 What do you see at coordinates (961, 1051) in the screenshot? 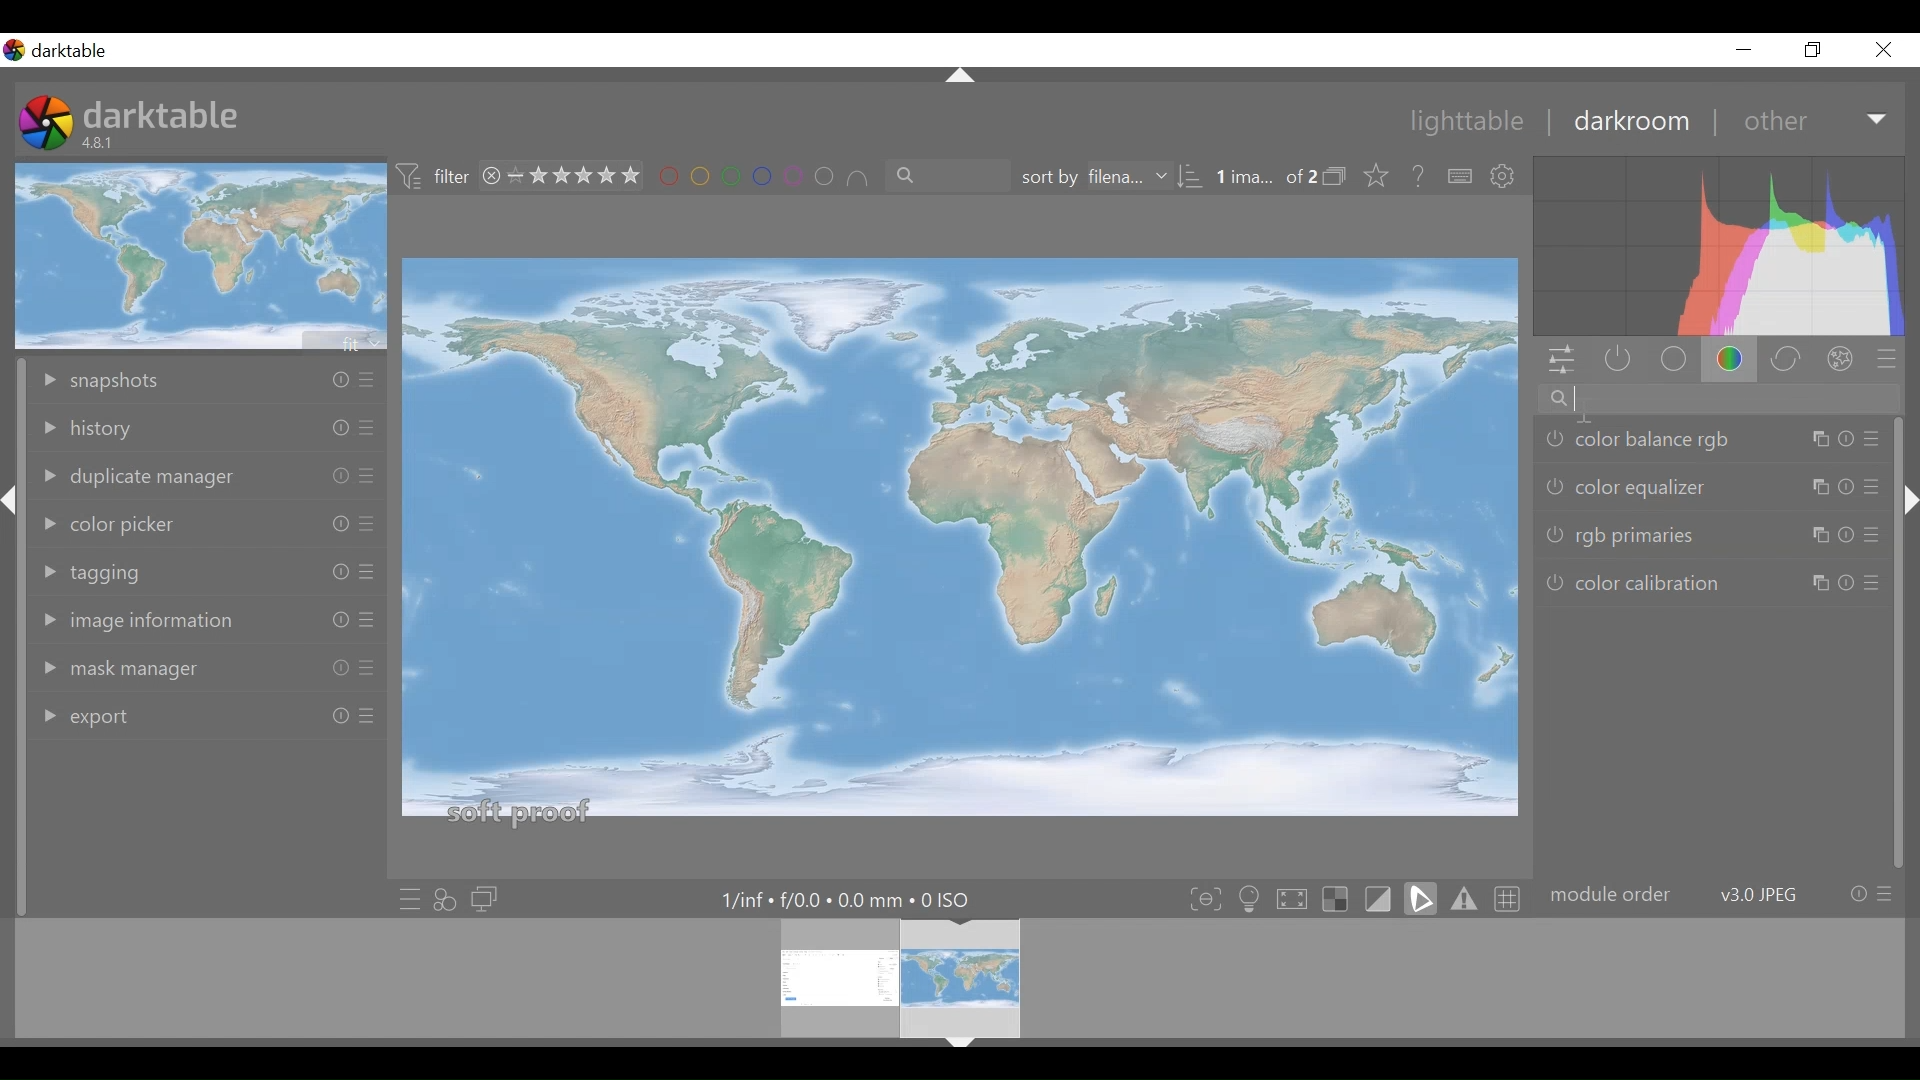
I see `` at bounding box center [961, 1051].